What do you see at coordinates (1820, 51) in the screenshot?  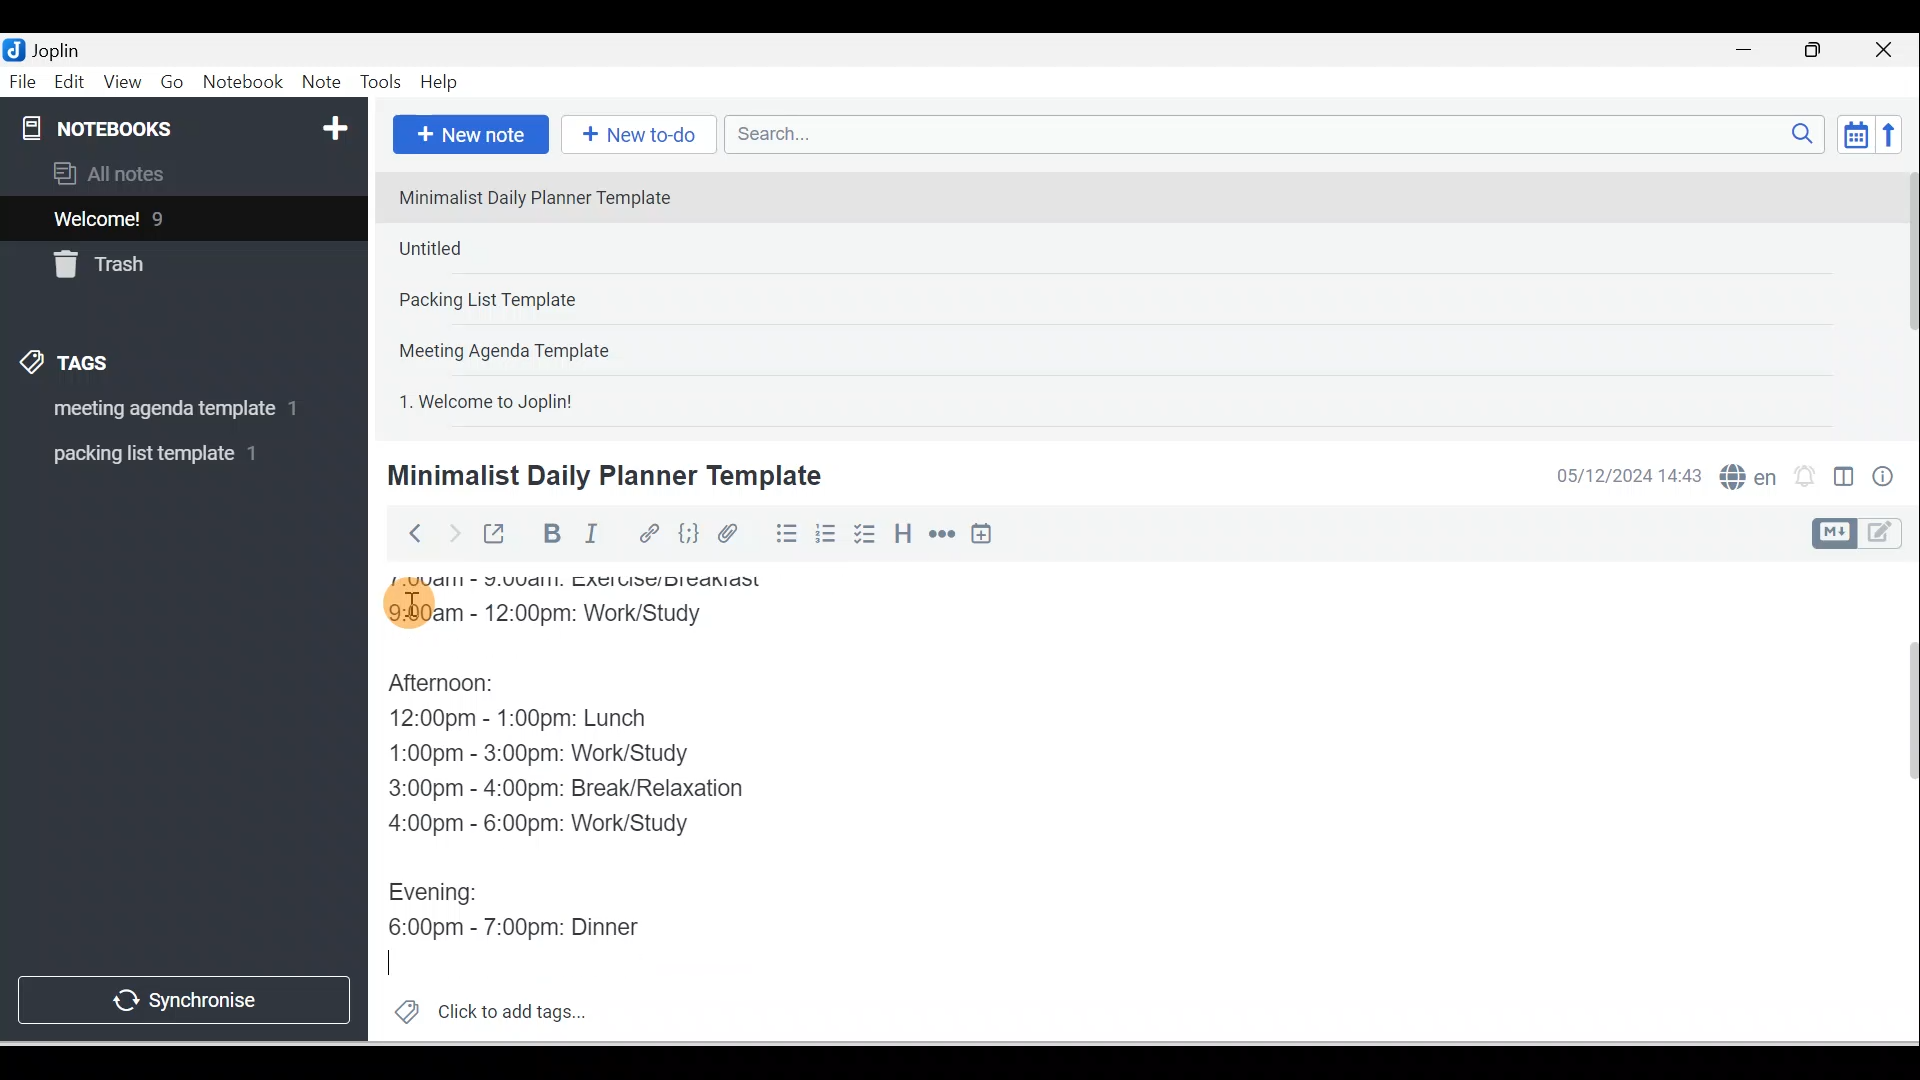 I see `Maximise` at bounding box center [1820, 51].